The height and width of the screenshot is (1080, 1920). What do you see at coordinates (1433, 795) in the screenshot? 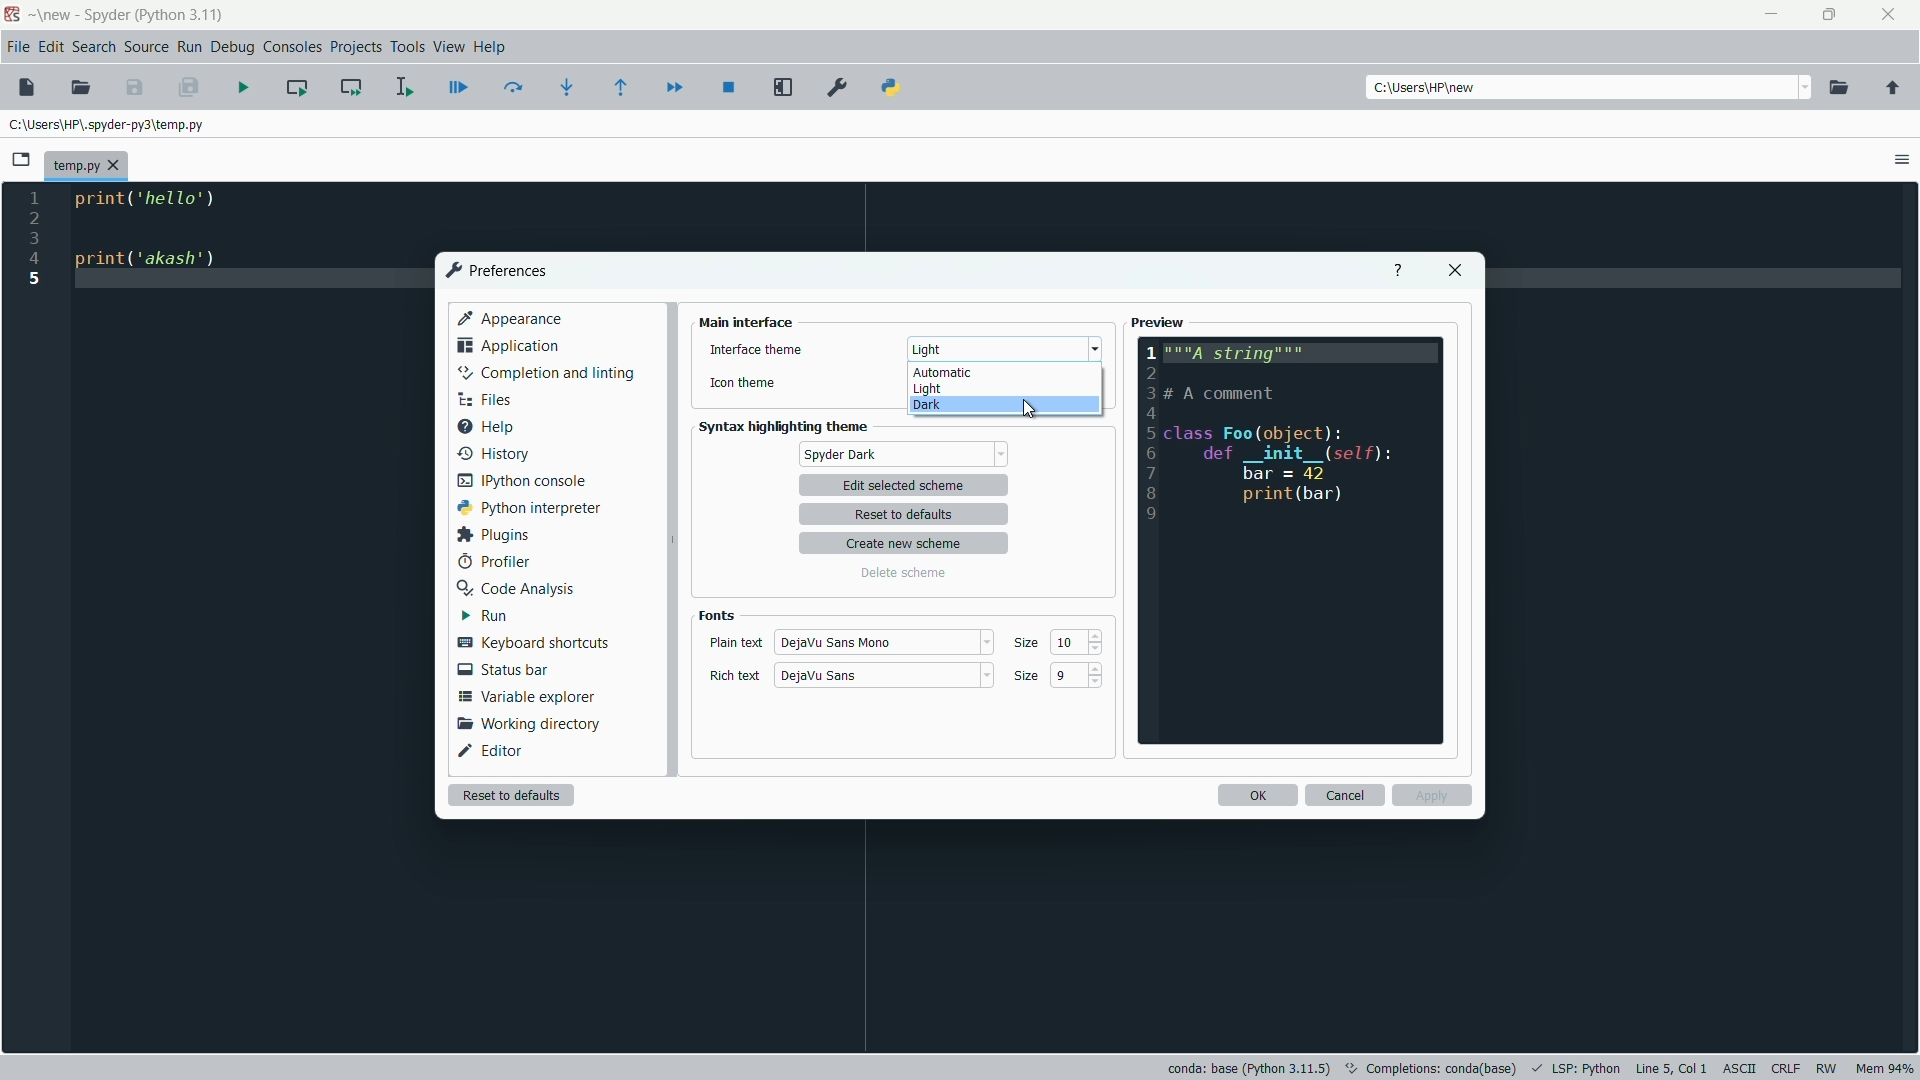
I see `apply` at bounding box center [1433, 795].